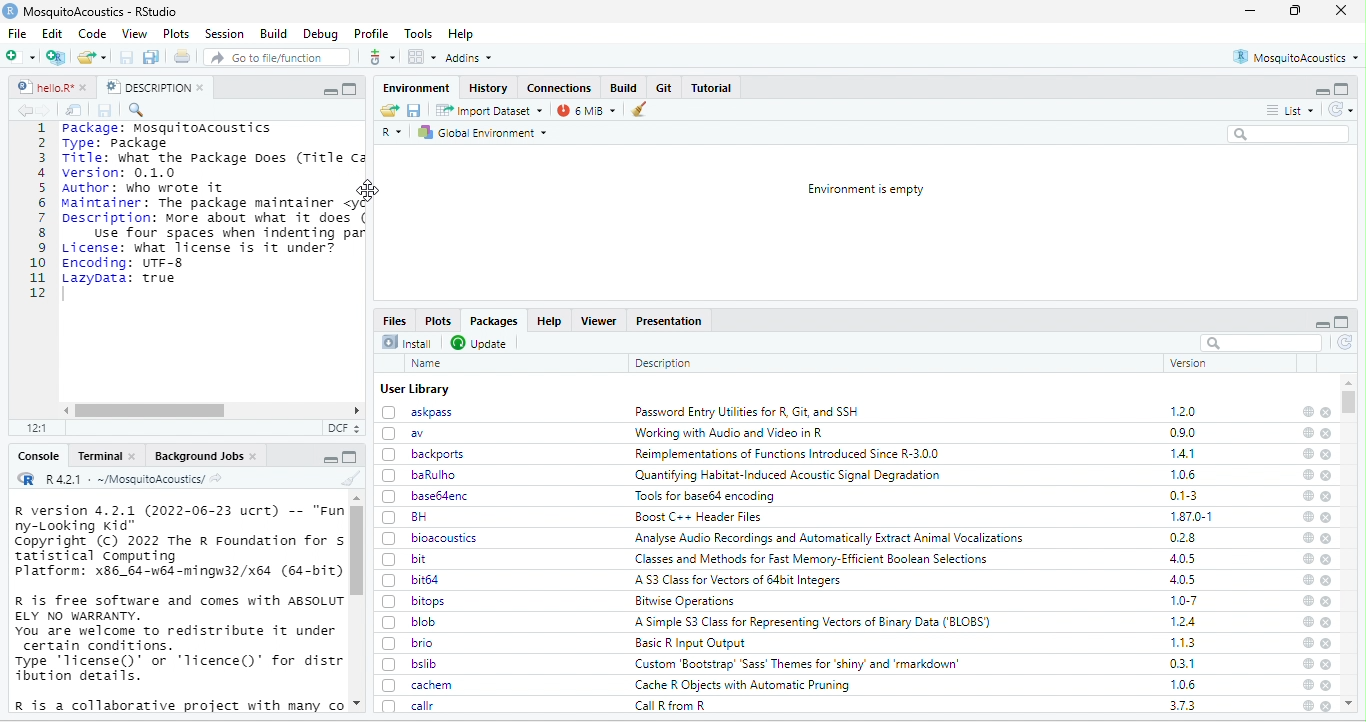 The height and width of the screenshot is (722, 1366). Describe the element at coordinates (463, 34) in the screenshot. I see `Help` at that location.